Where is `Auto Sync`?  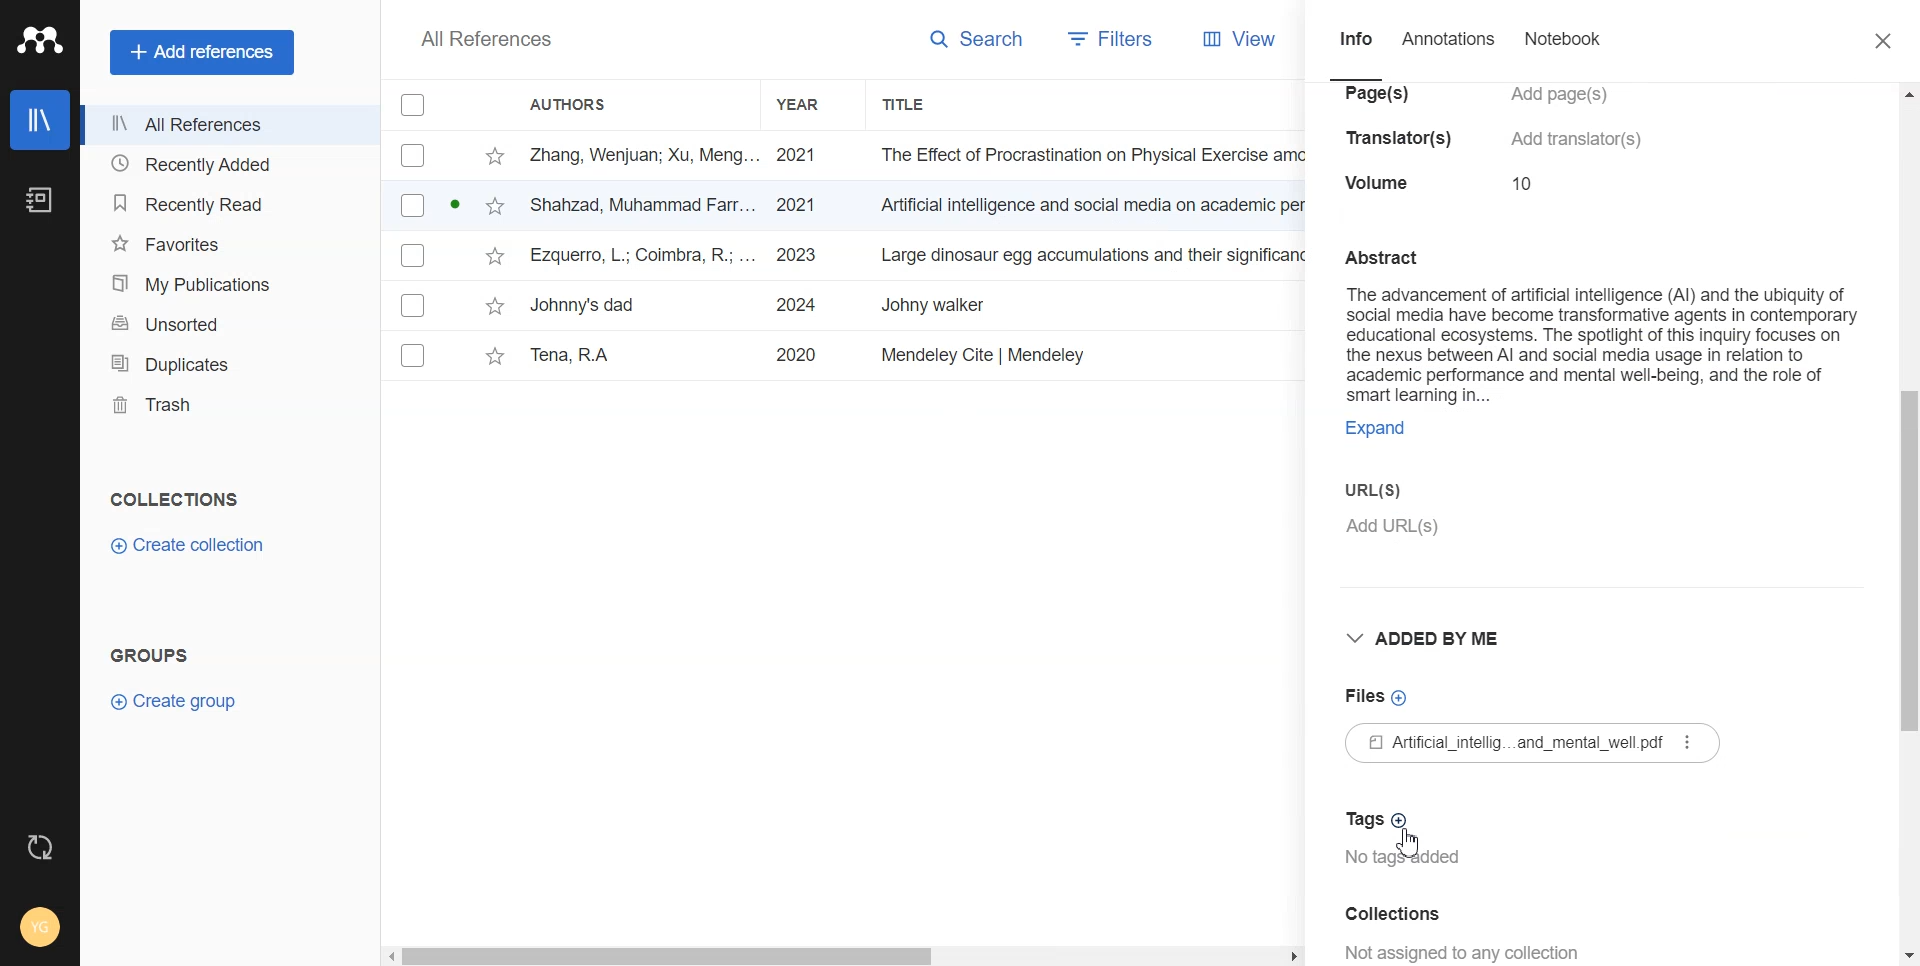
Auto Sync is located at coordinates (41, 848).